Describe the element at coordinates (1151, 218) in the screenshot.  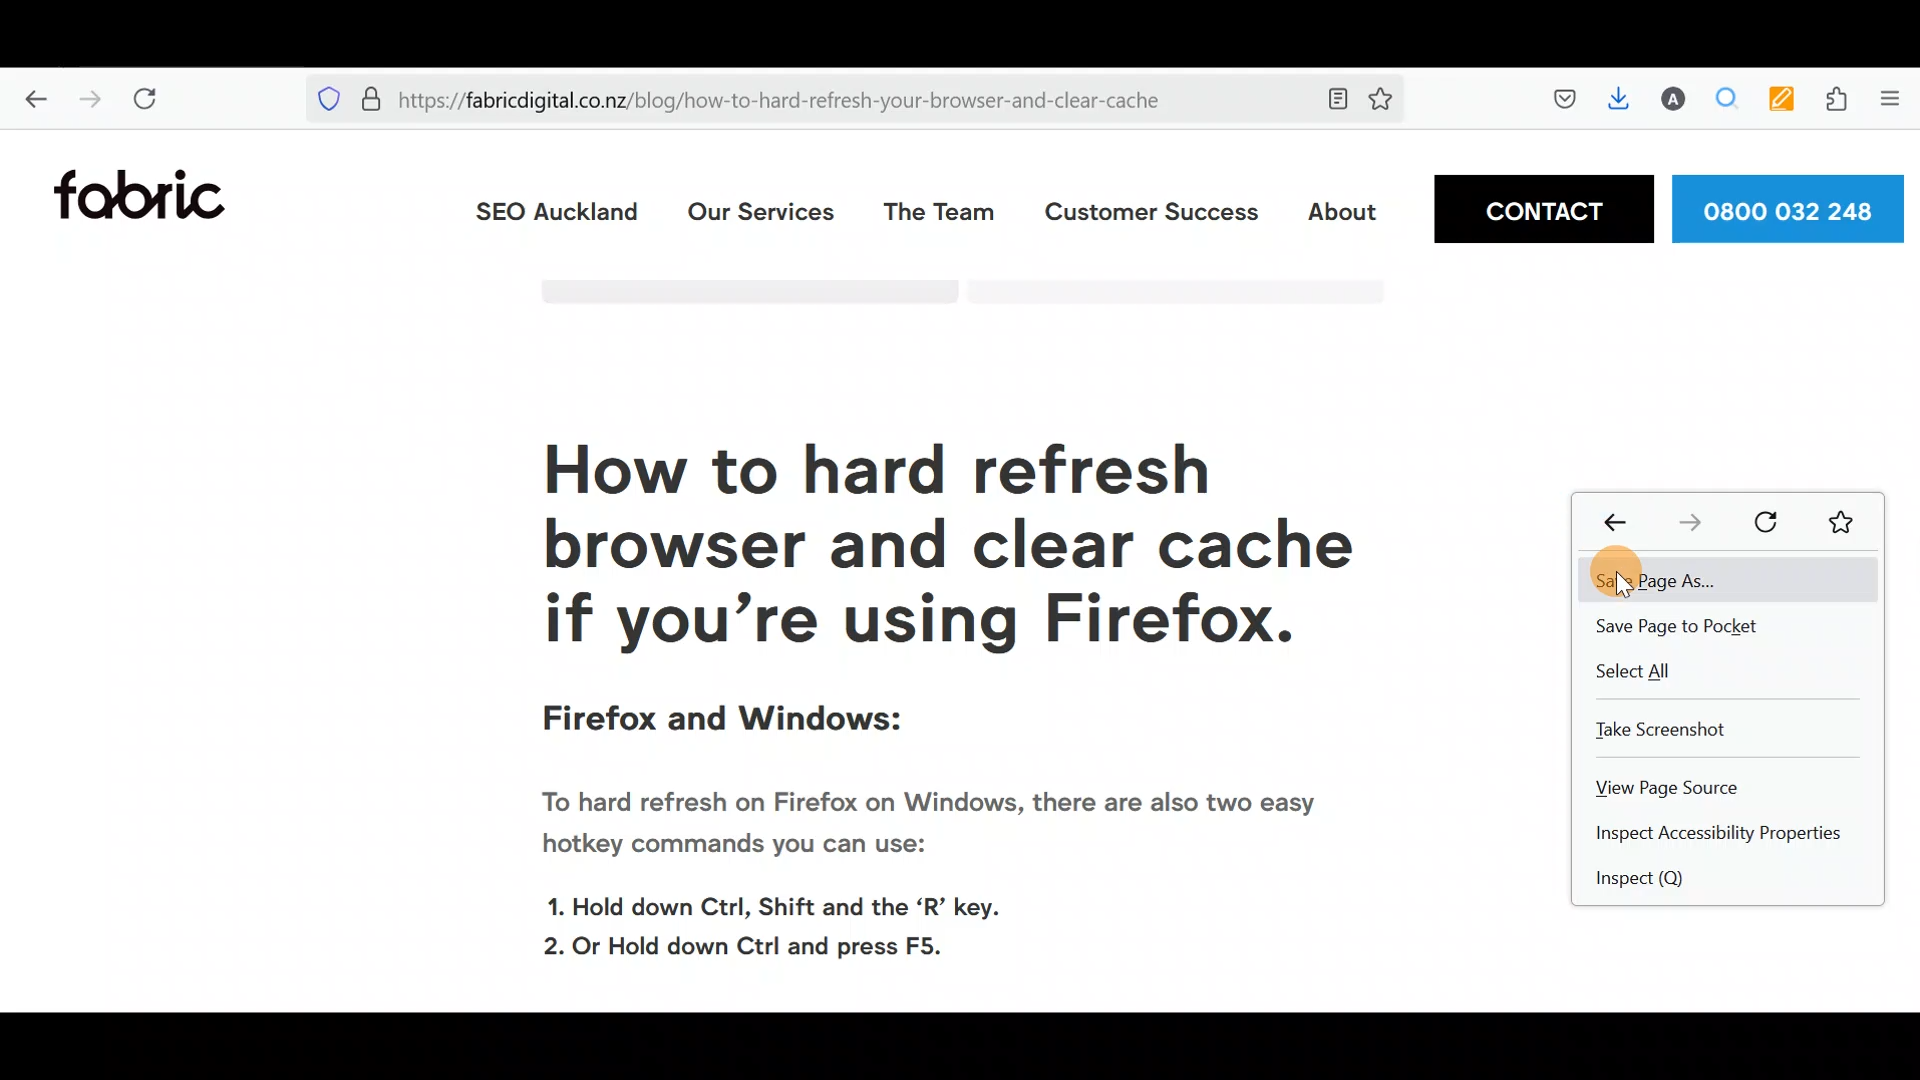
I see `Customer Success` at that location.